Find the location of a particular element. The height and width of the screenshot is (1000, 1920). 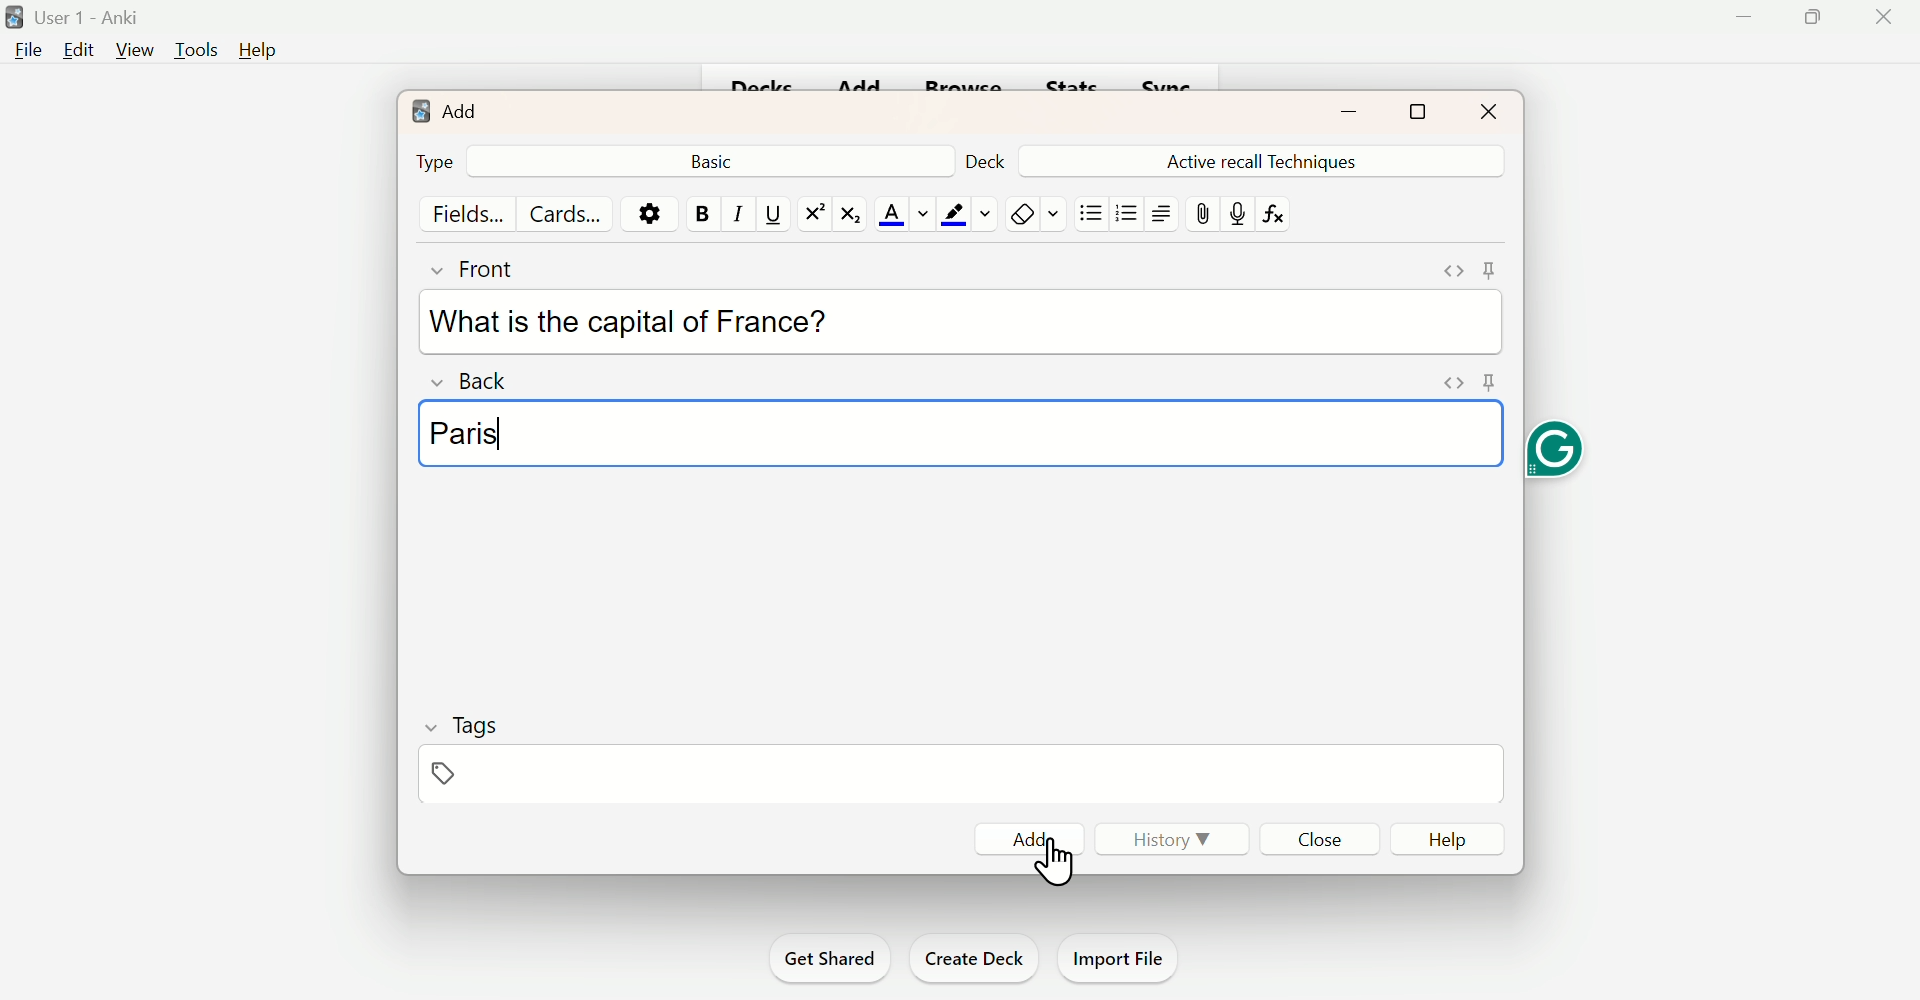

Deck is located at coordinates (981, 157).